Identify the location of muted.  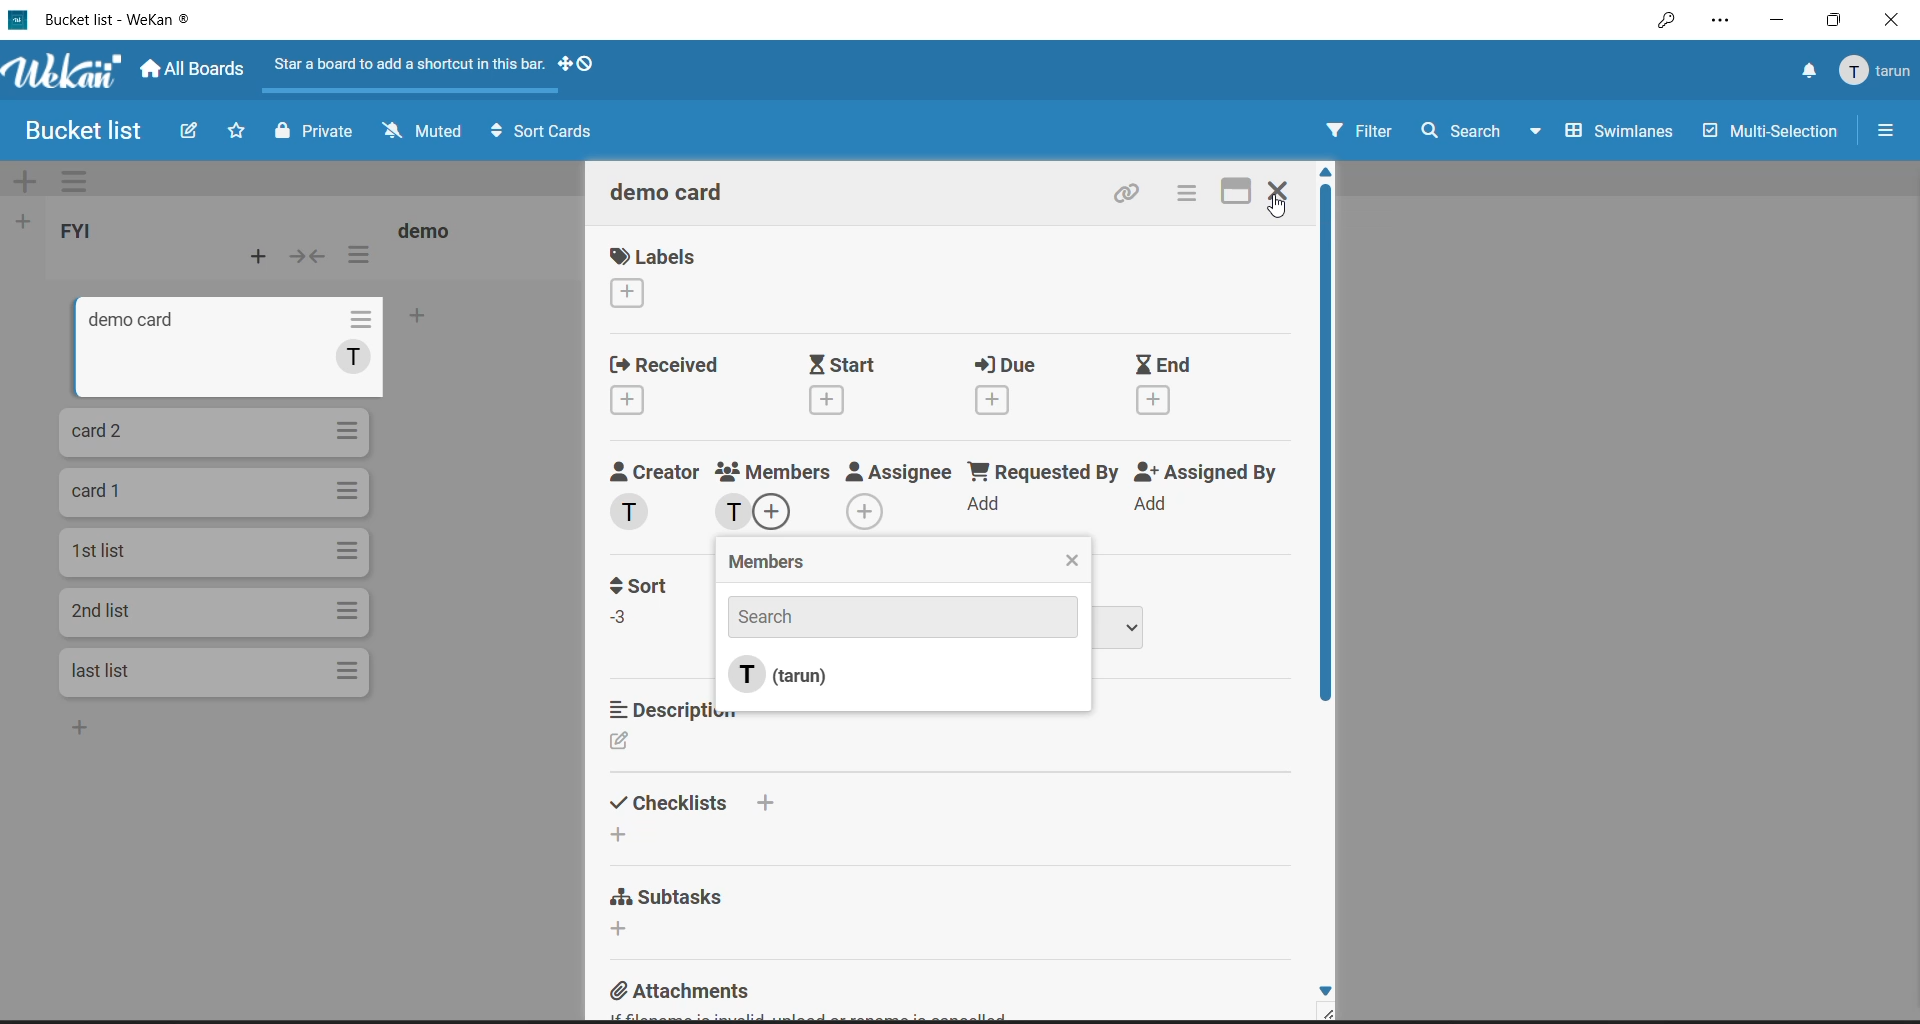
(425, 130).